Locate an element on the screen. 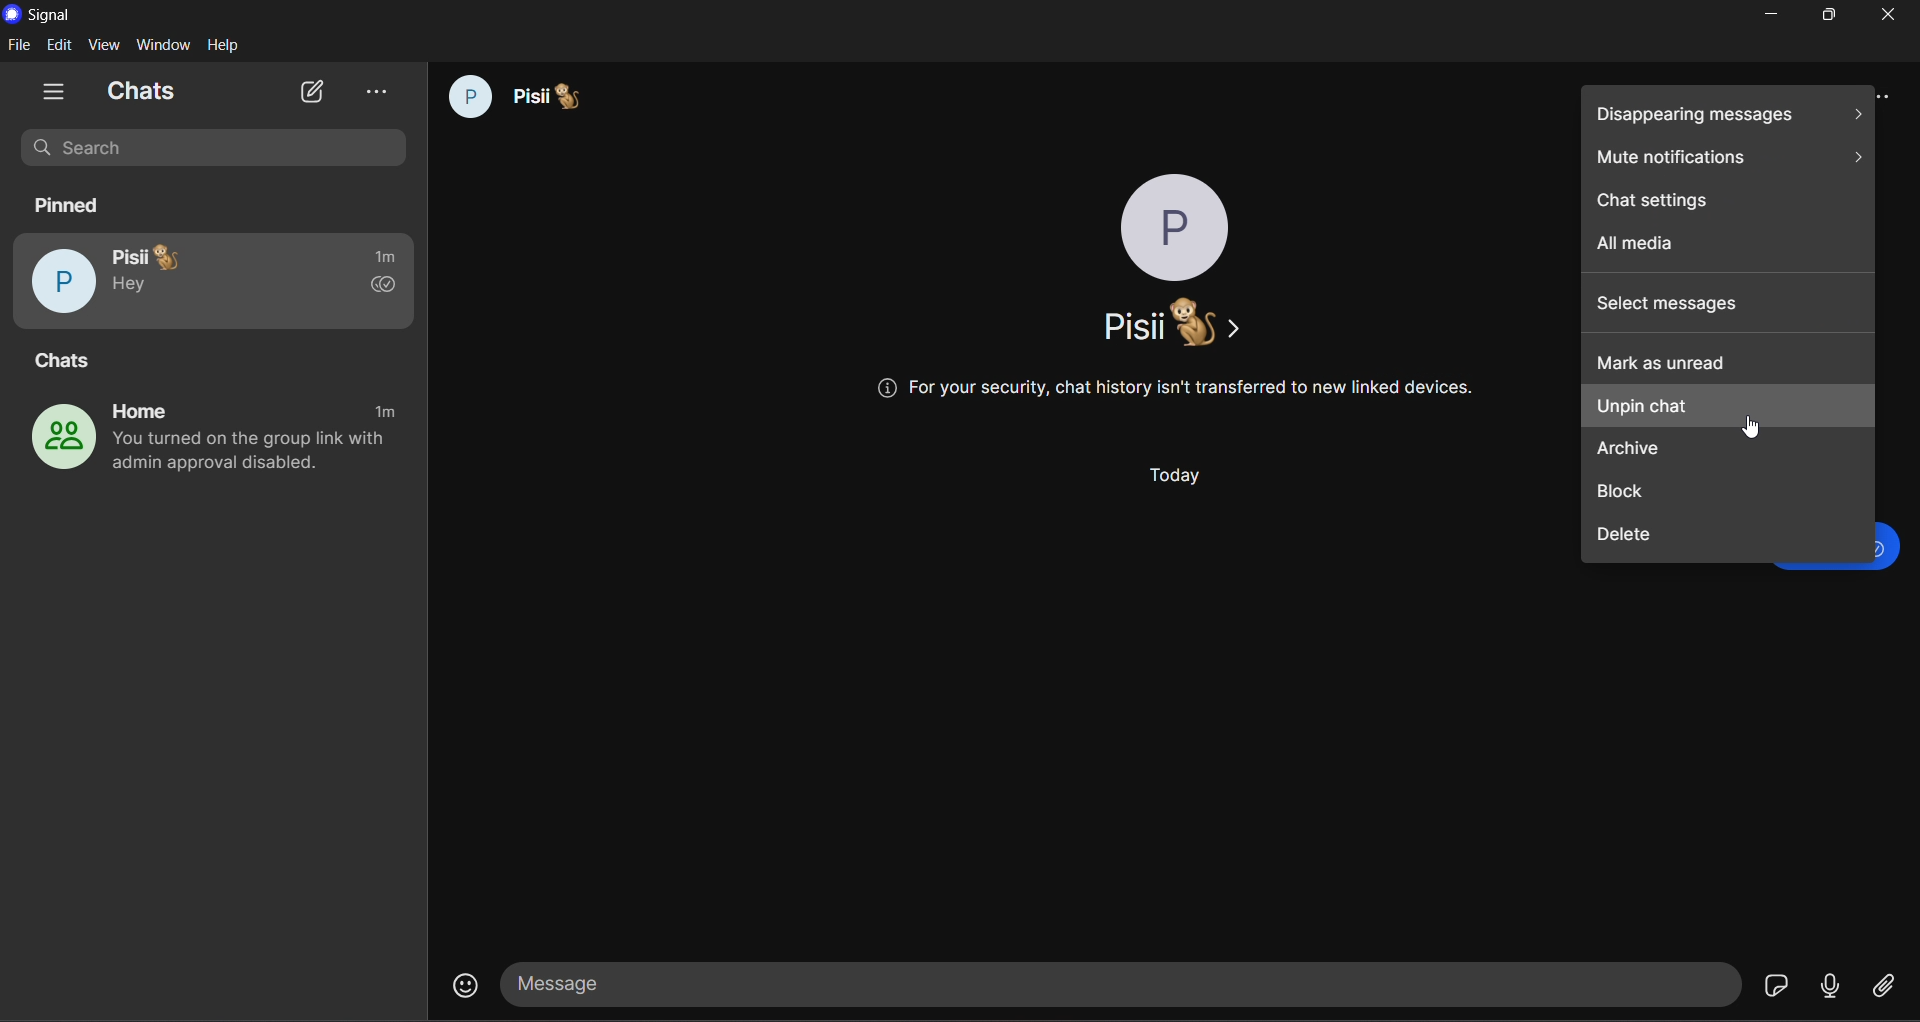 This screenshot has width=1920, height=1022. unpin chat is located at coordinates (1728, 410).